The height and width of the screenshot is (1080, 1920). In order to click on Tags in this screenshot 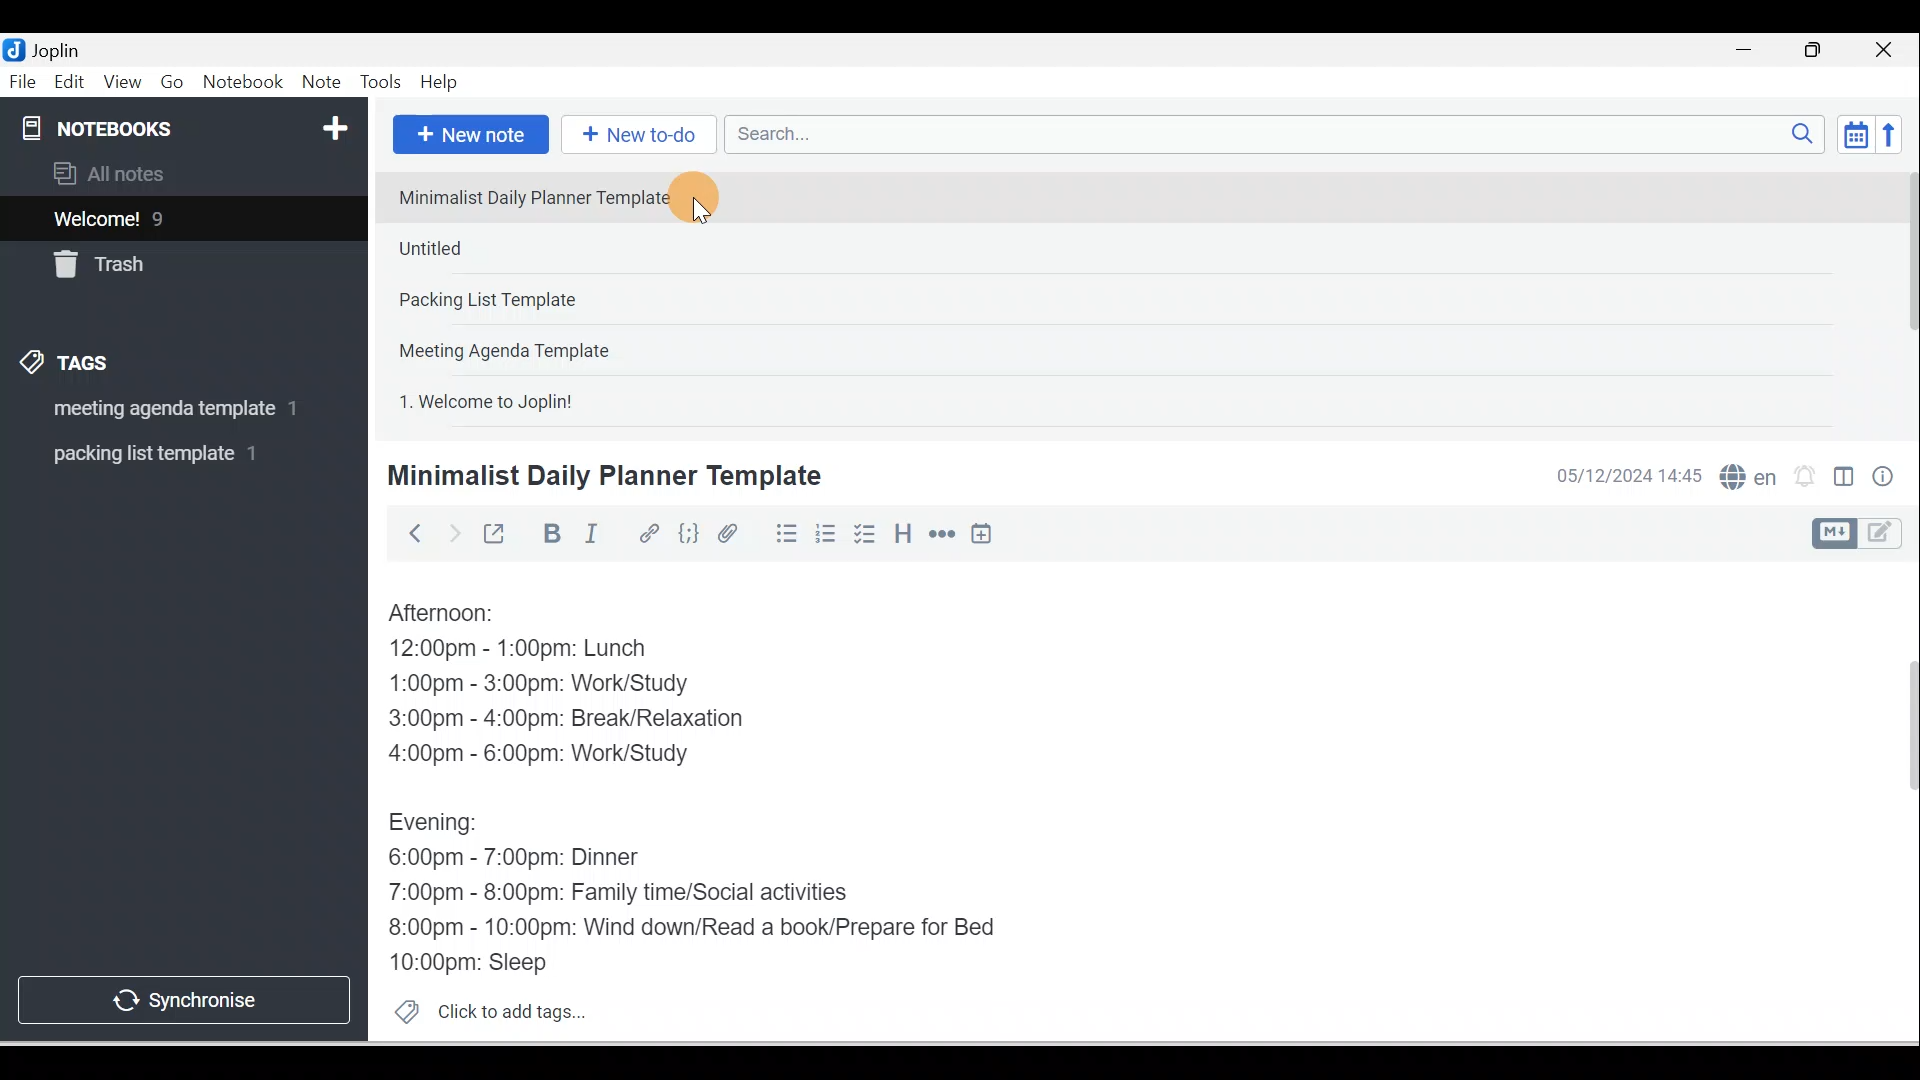, I will do `click(71, 366)`.